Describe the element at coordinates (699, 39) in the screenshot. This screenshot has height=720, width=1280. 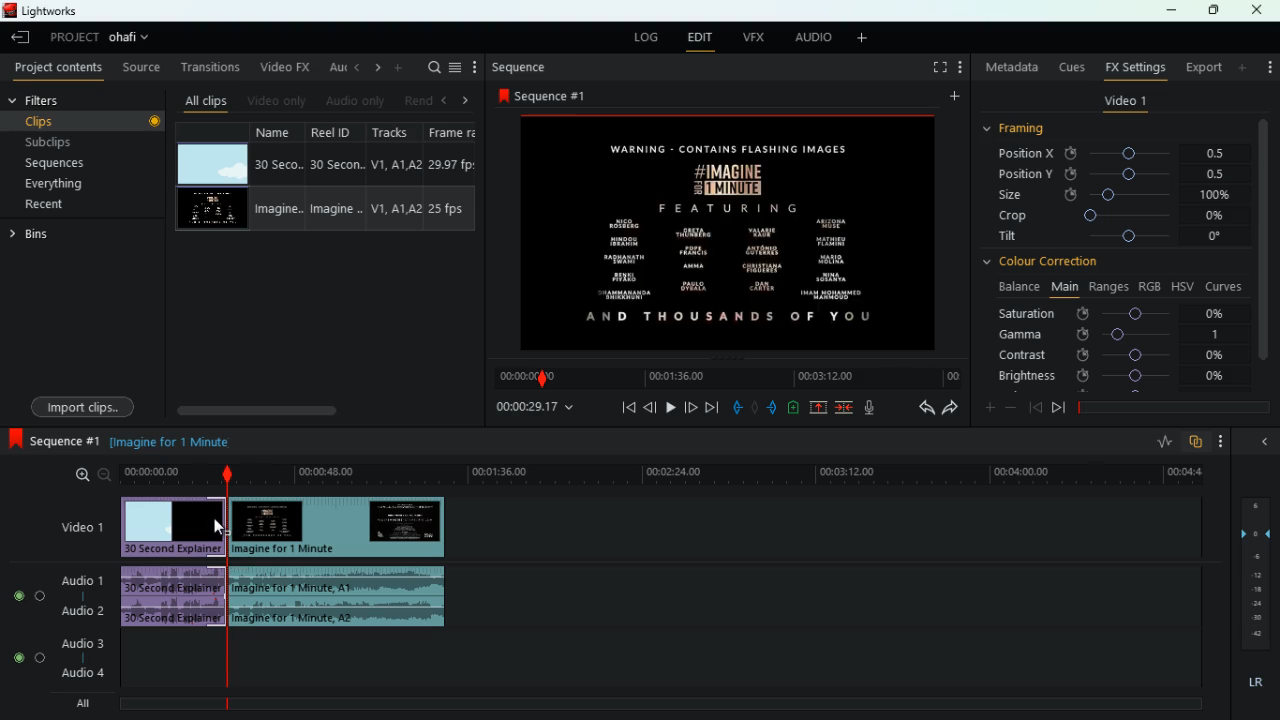
I see `edit` at that location.